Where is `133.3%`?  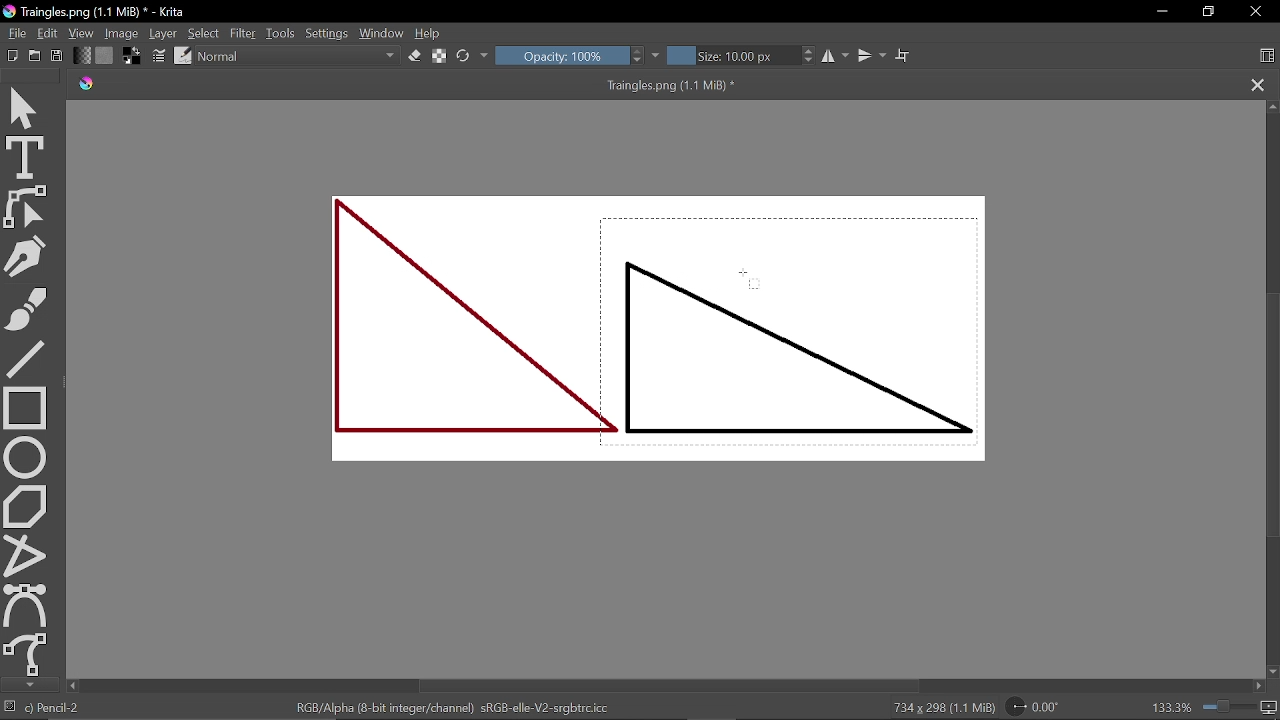
133.3% is located at coordinates (1215, 707).